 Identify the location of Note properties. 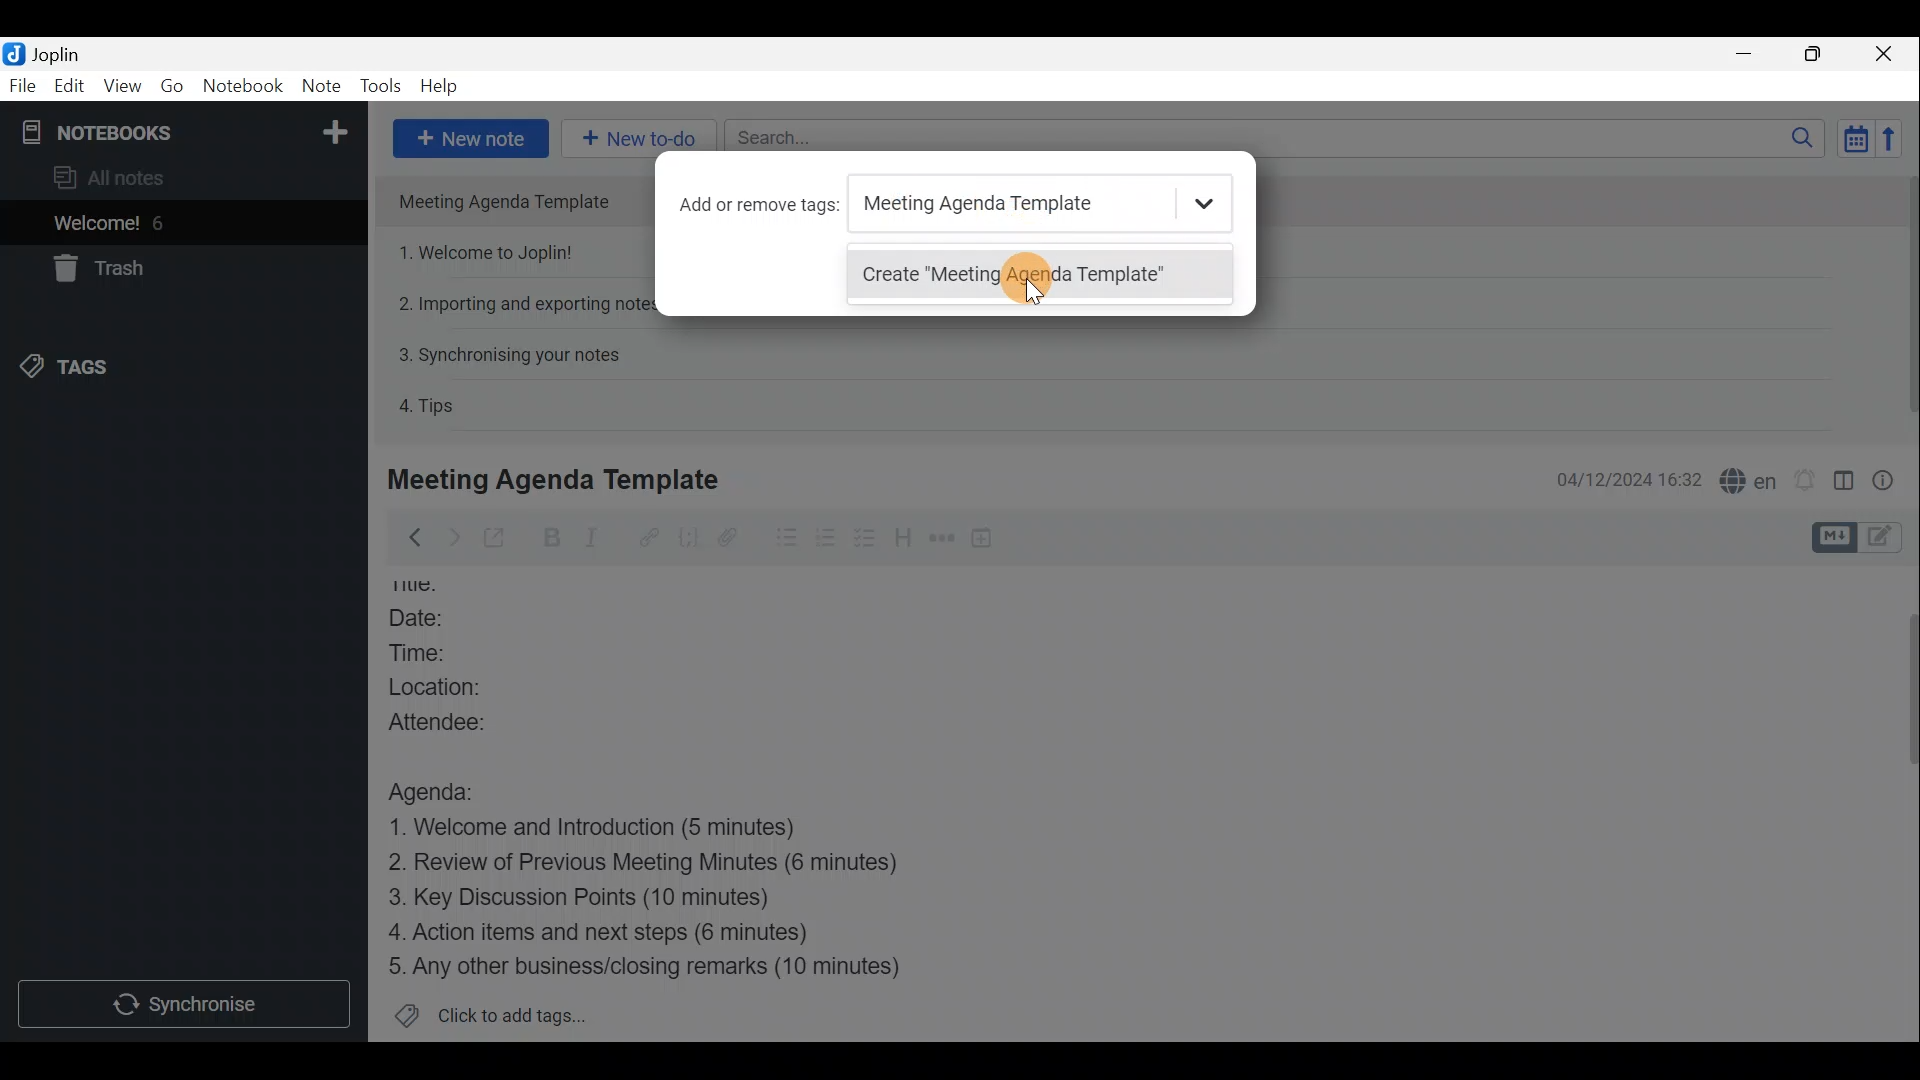
(1890, 479).